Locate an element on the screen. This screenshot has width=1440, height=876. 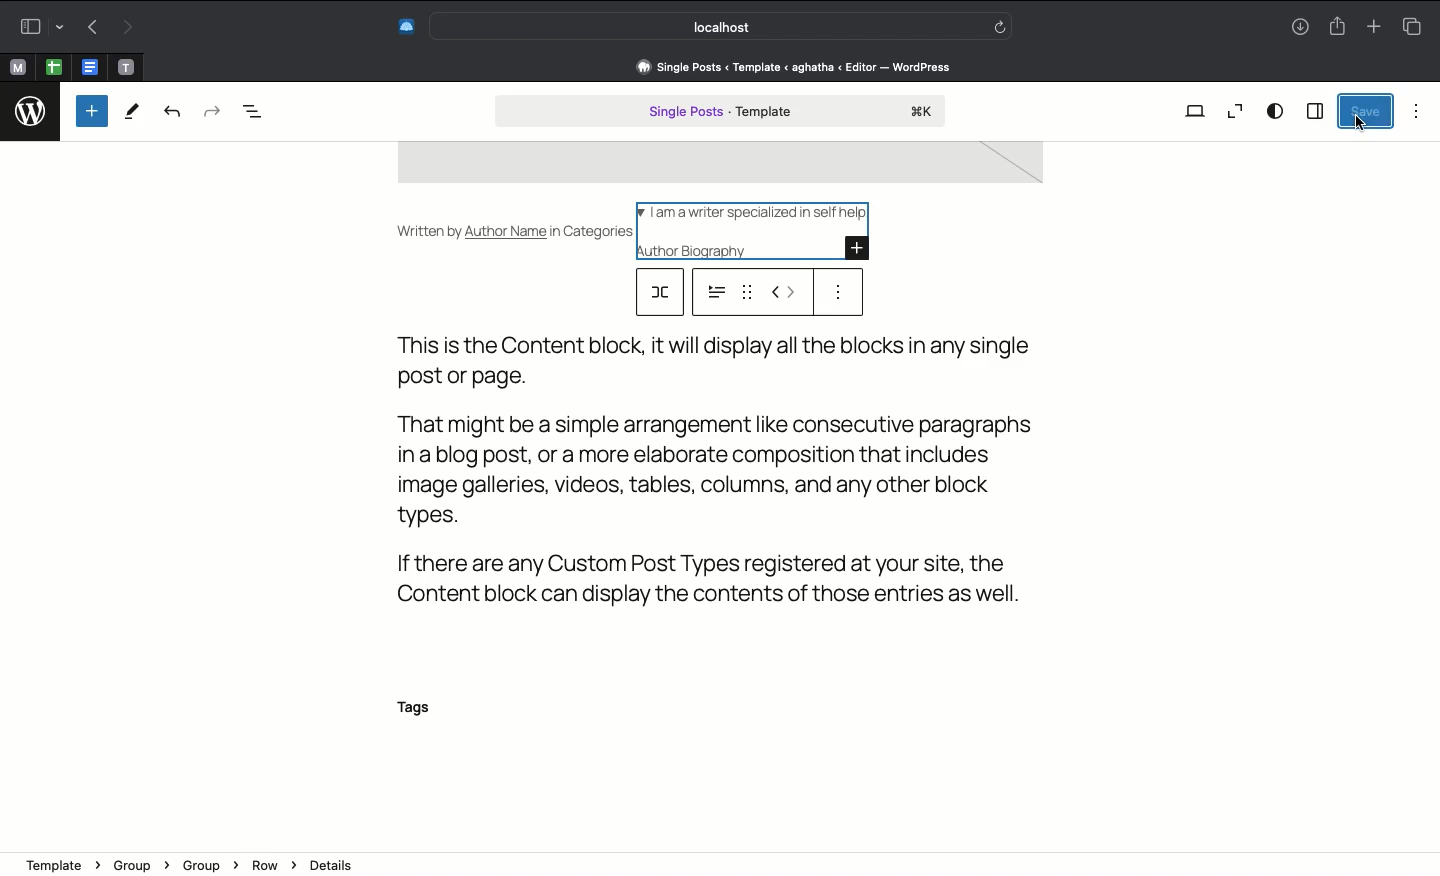
Document overview is located at coordinates (263, 112).